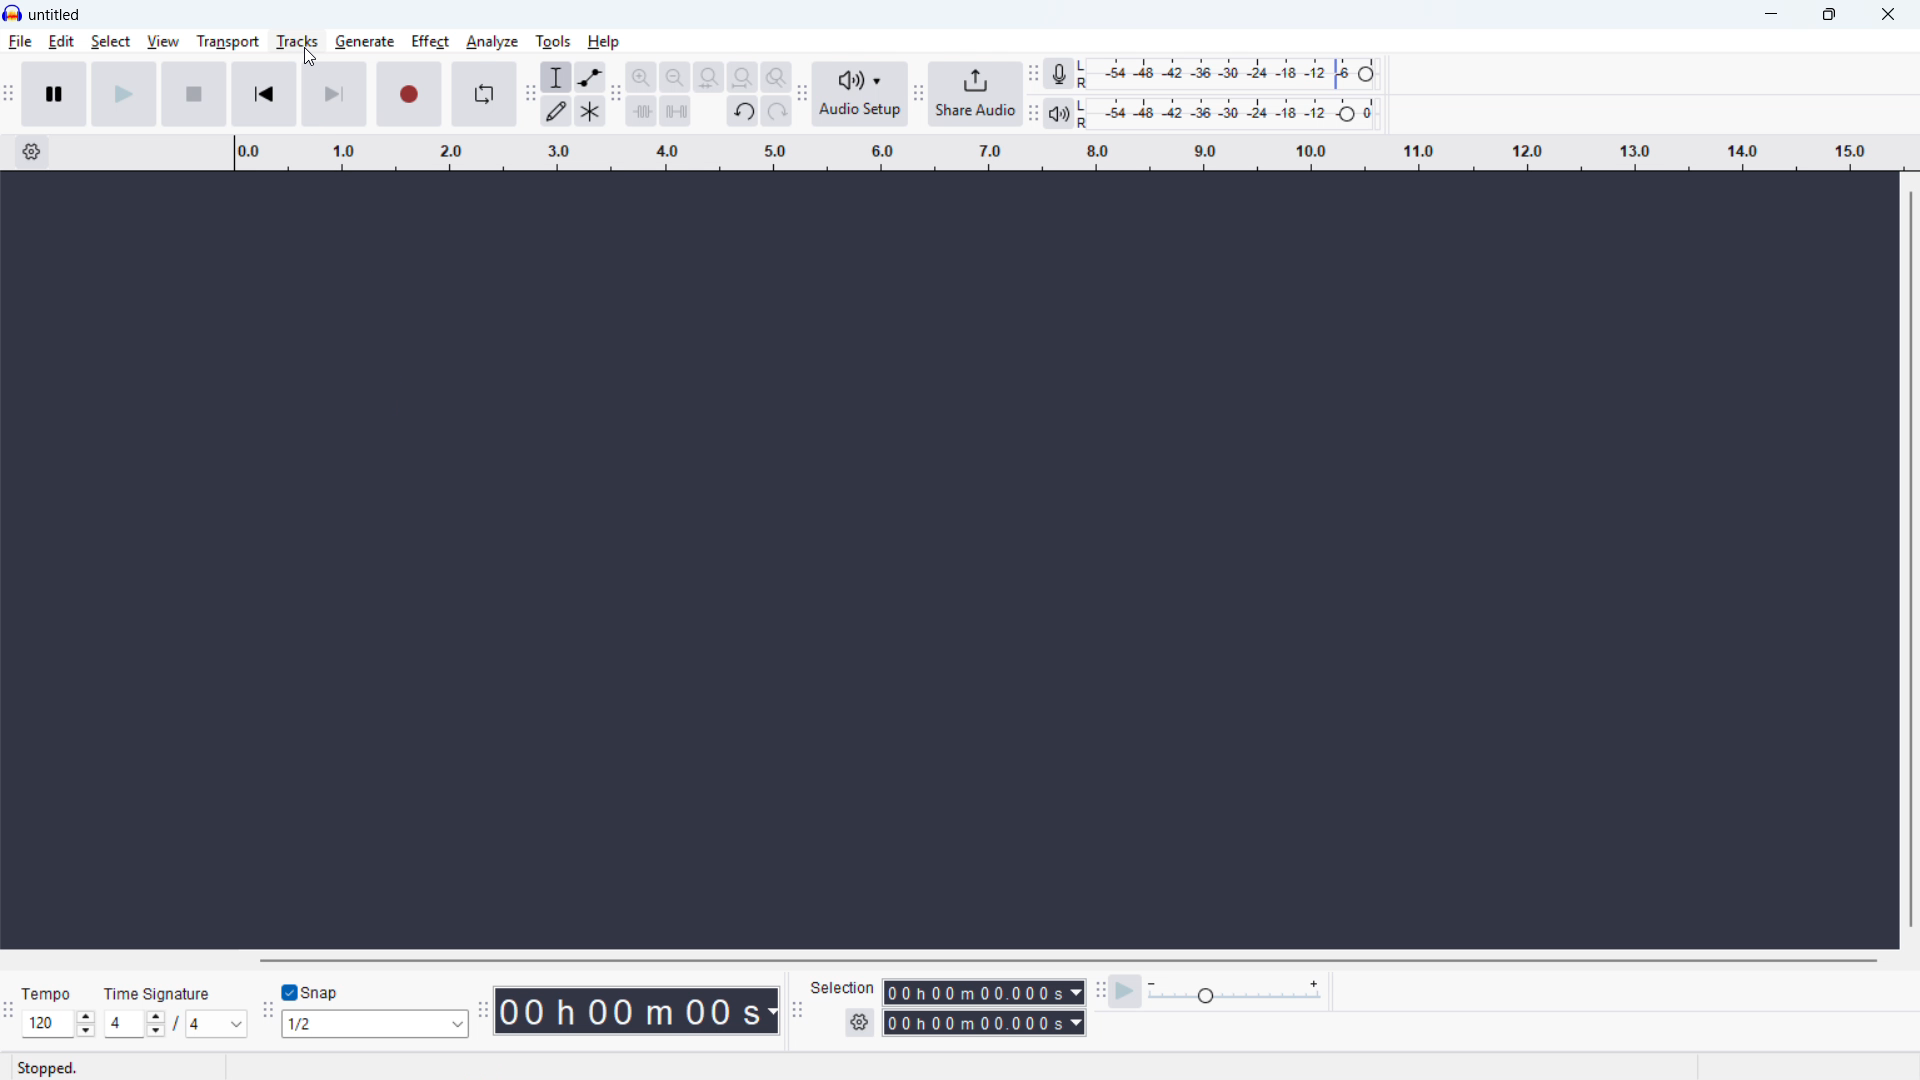  I want to click on Undo , so click(744, 112).